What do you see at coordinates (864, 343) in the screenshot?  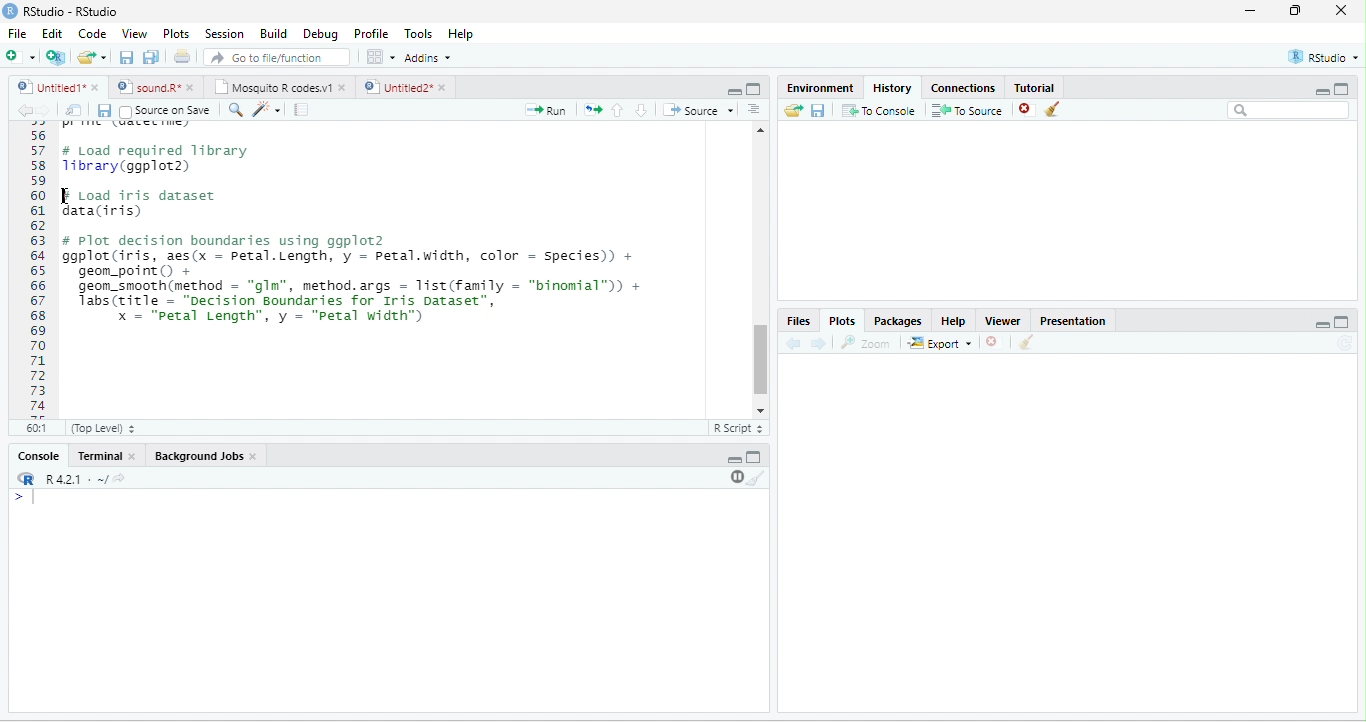 I see `Zoom` at bounding box center [864, 343].